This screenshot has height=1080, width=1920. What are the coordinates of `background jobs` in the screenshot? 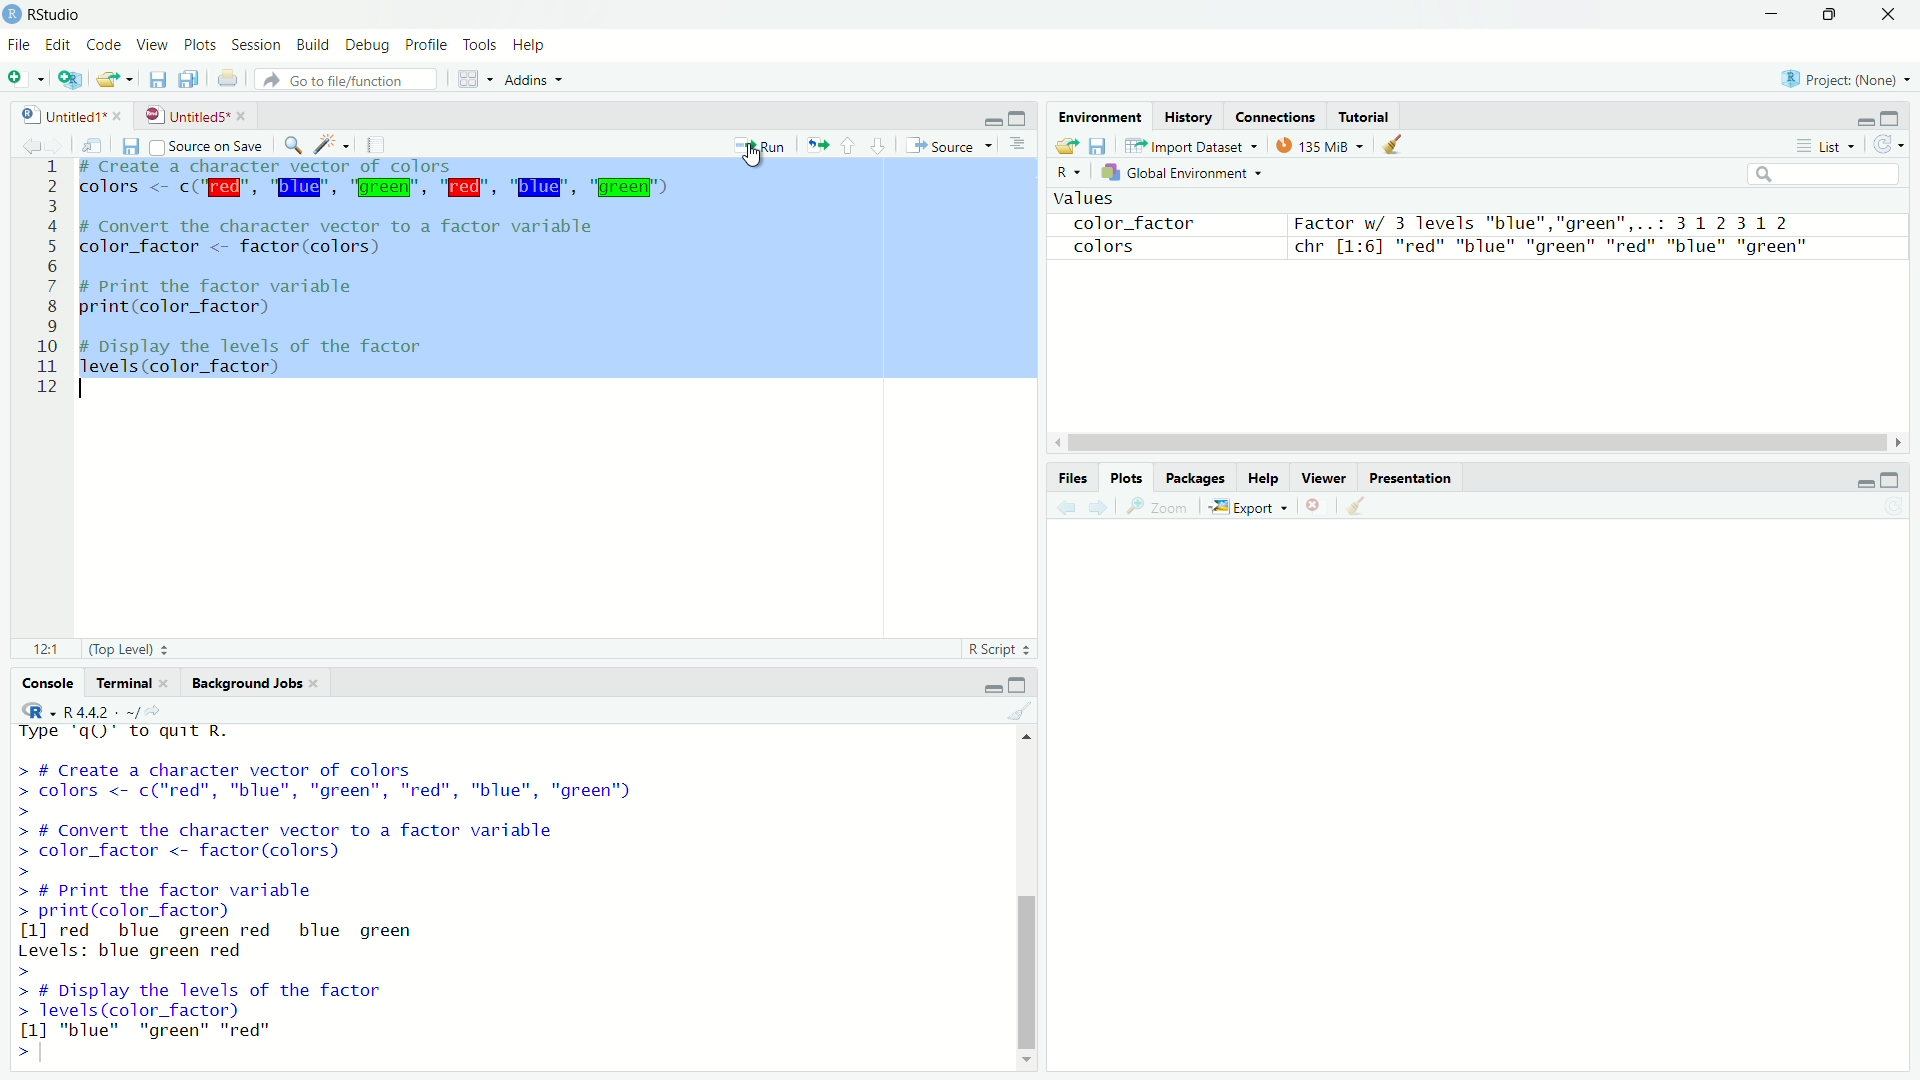 It's located at (254, 686).